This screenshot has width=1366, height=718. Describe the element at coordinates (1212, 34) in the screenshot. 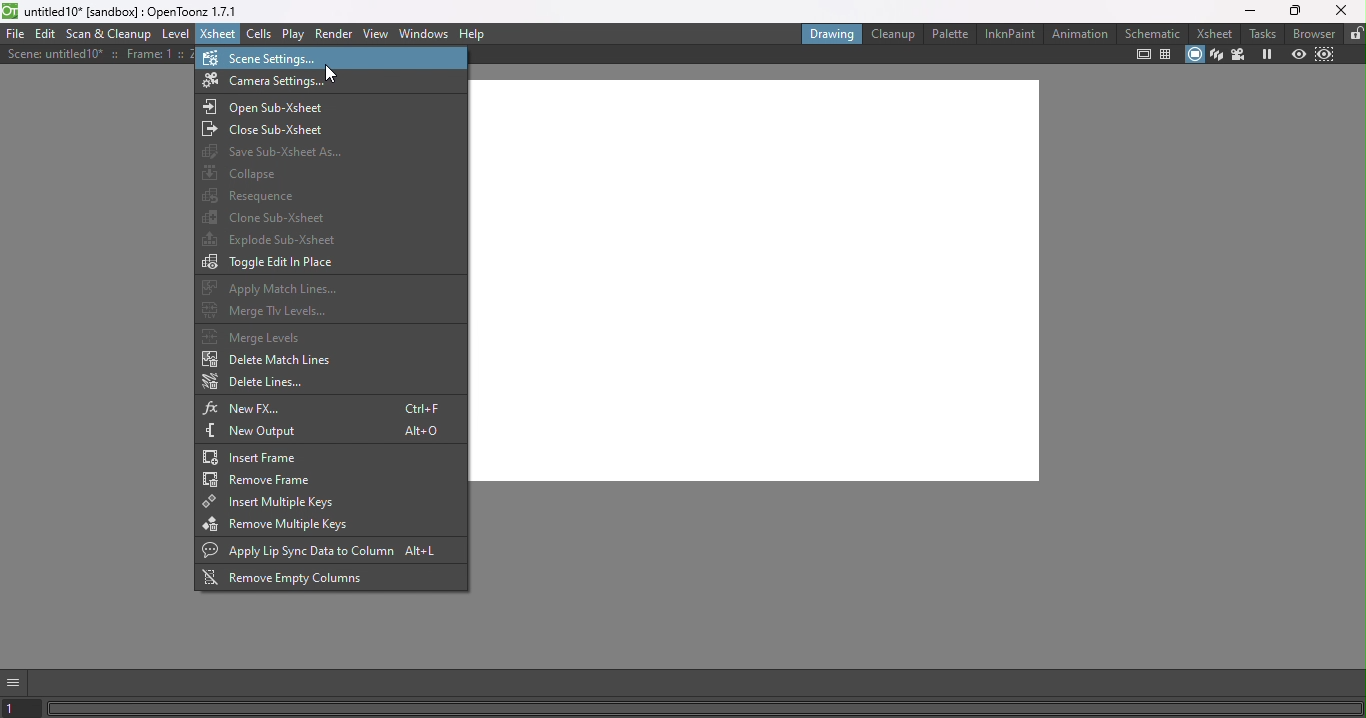

I see `Xsheet` at that location.